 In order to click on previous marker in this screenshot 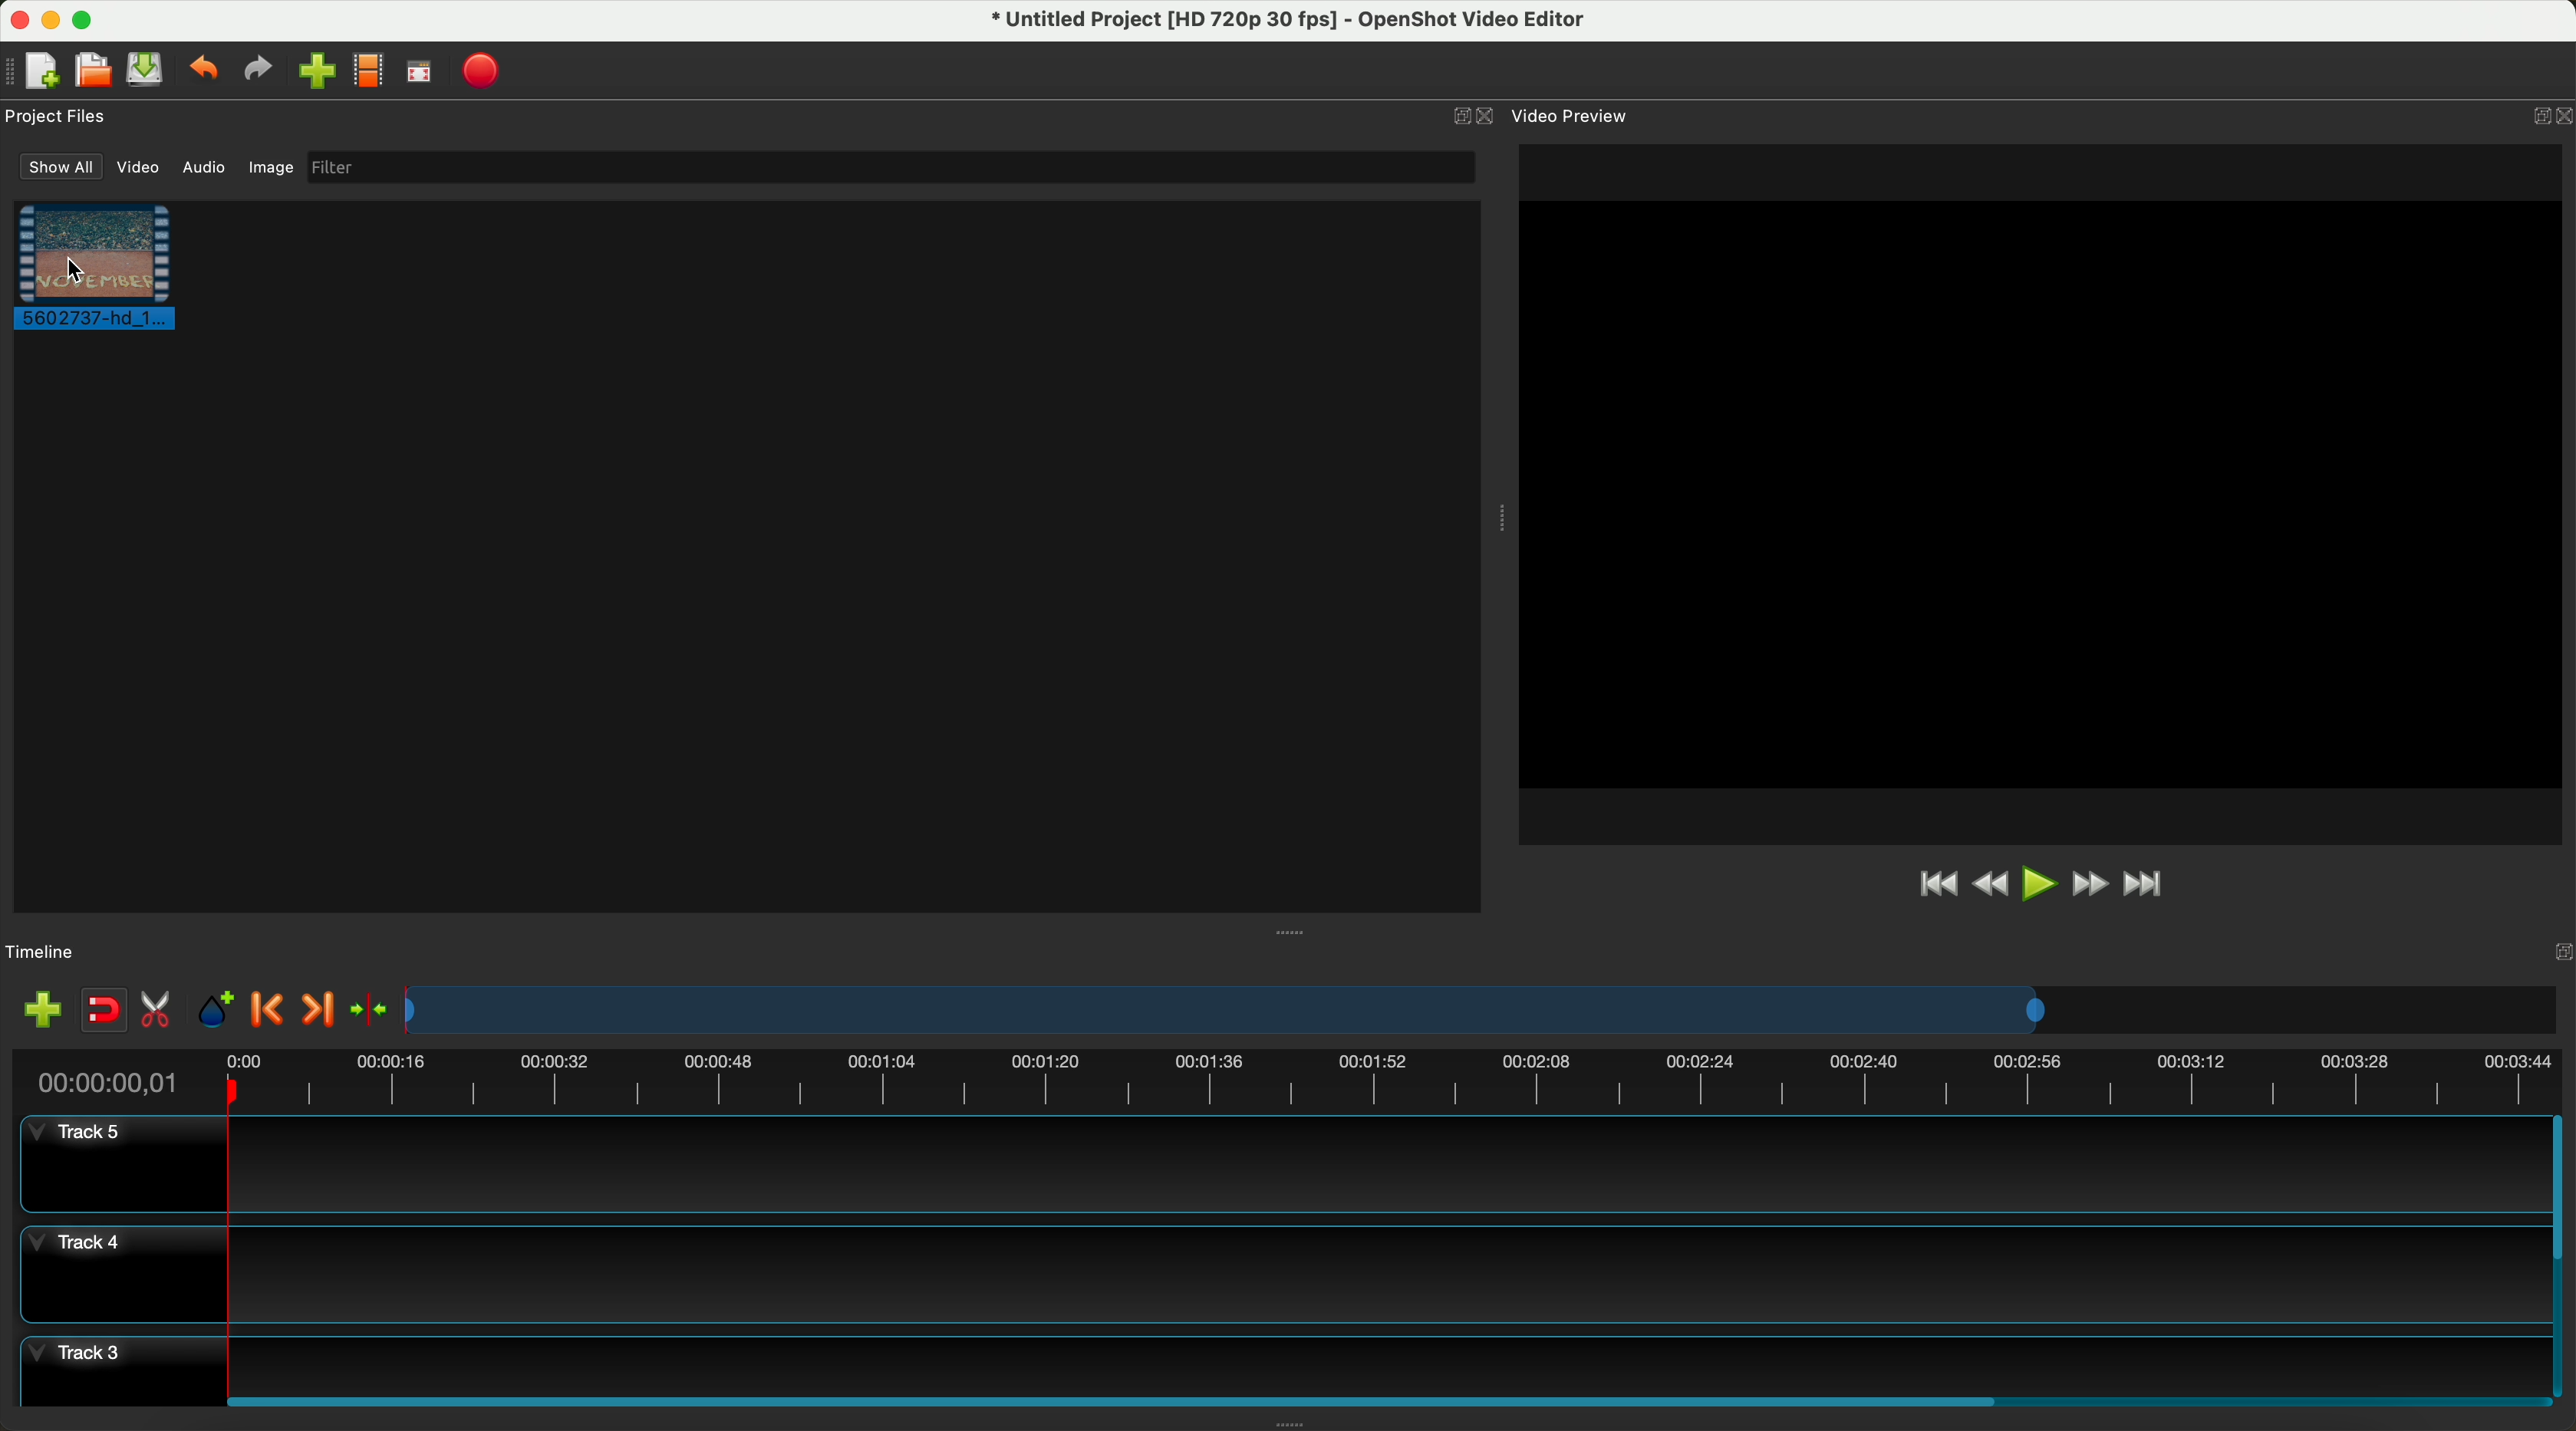, I will do `click(270, 1010)`.